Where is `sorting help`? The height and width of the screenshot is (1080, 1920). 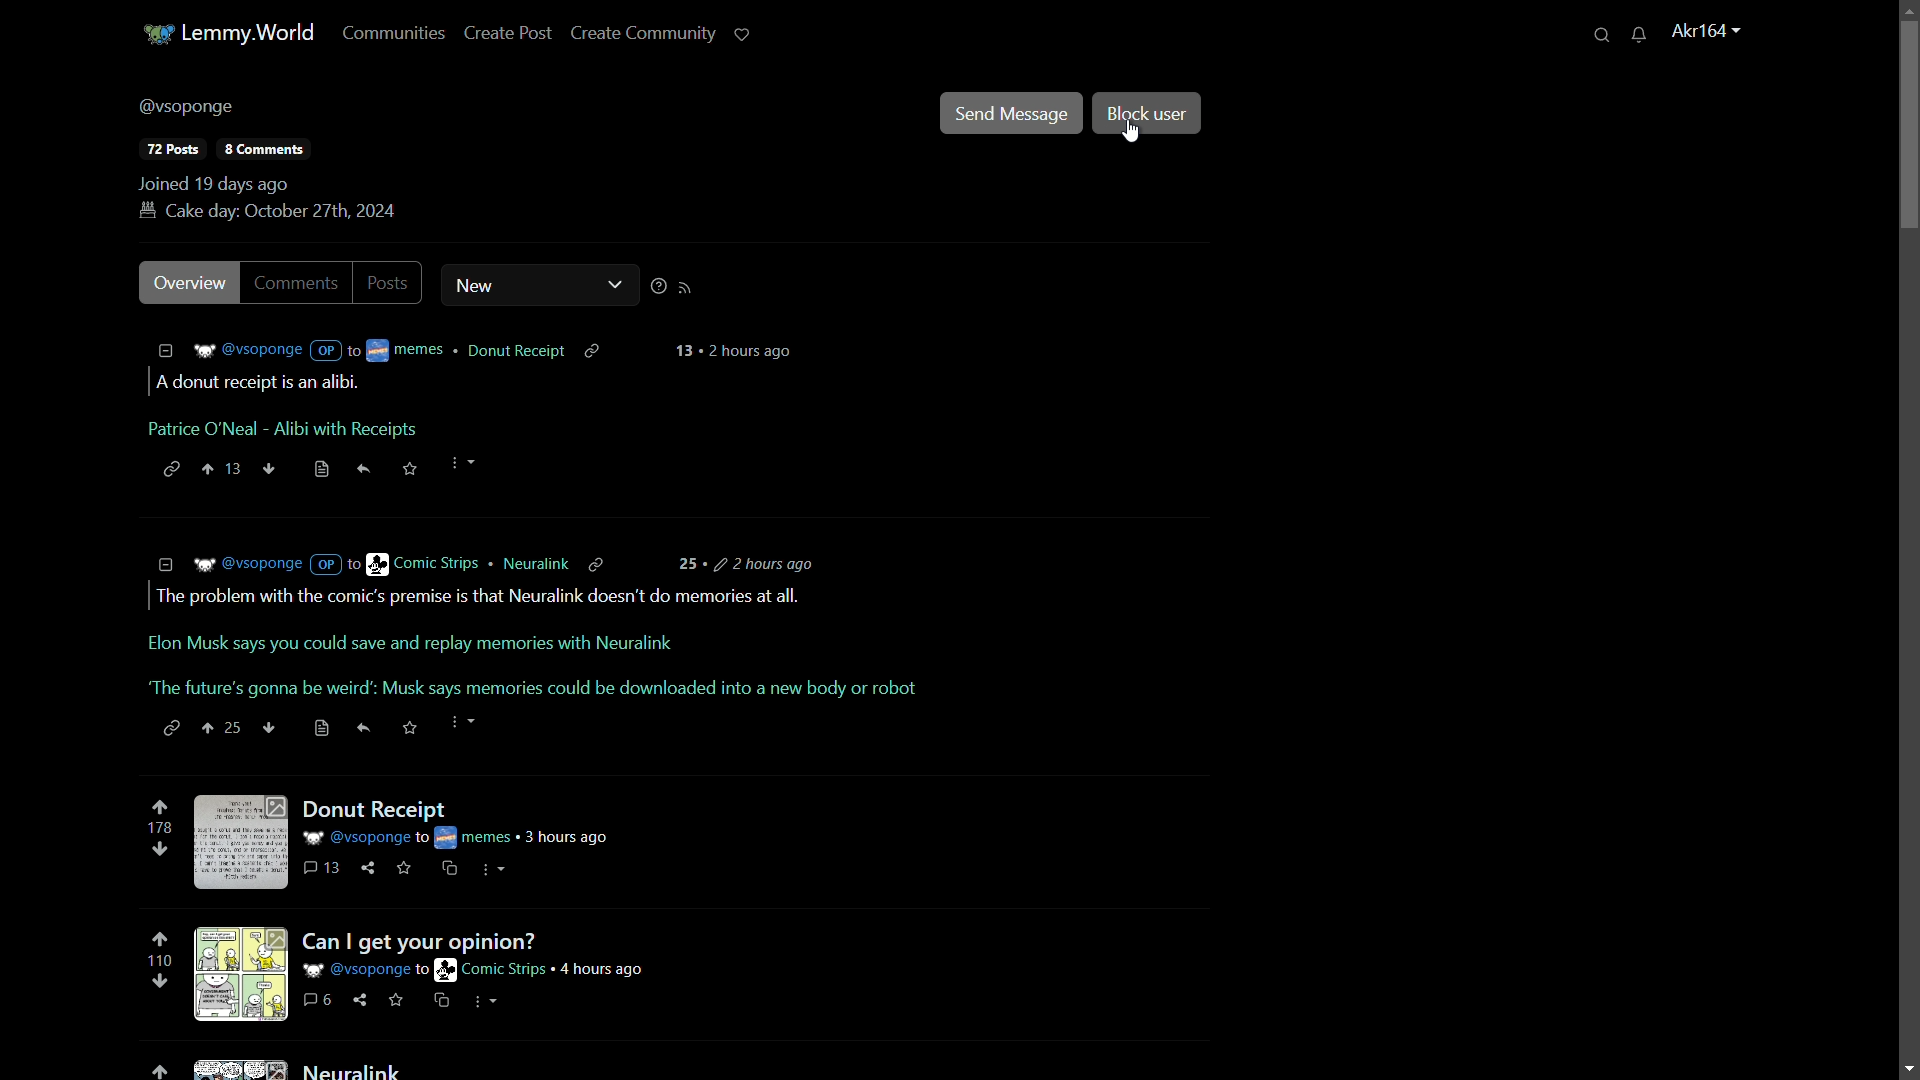
sorting help is located at coordinates (658, 287).